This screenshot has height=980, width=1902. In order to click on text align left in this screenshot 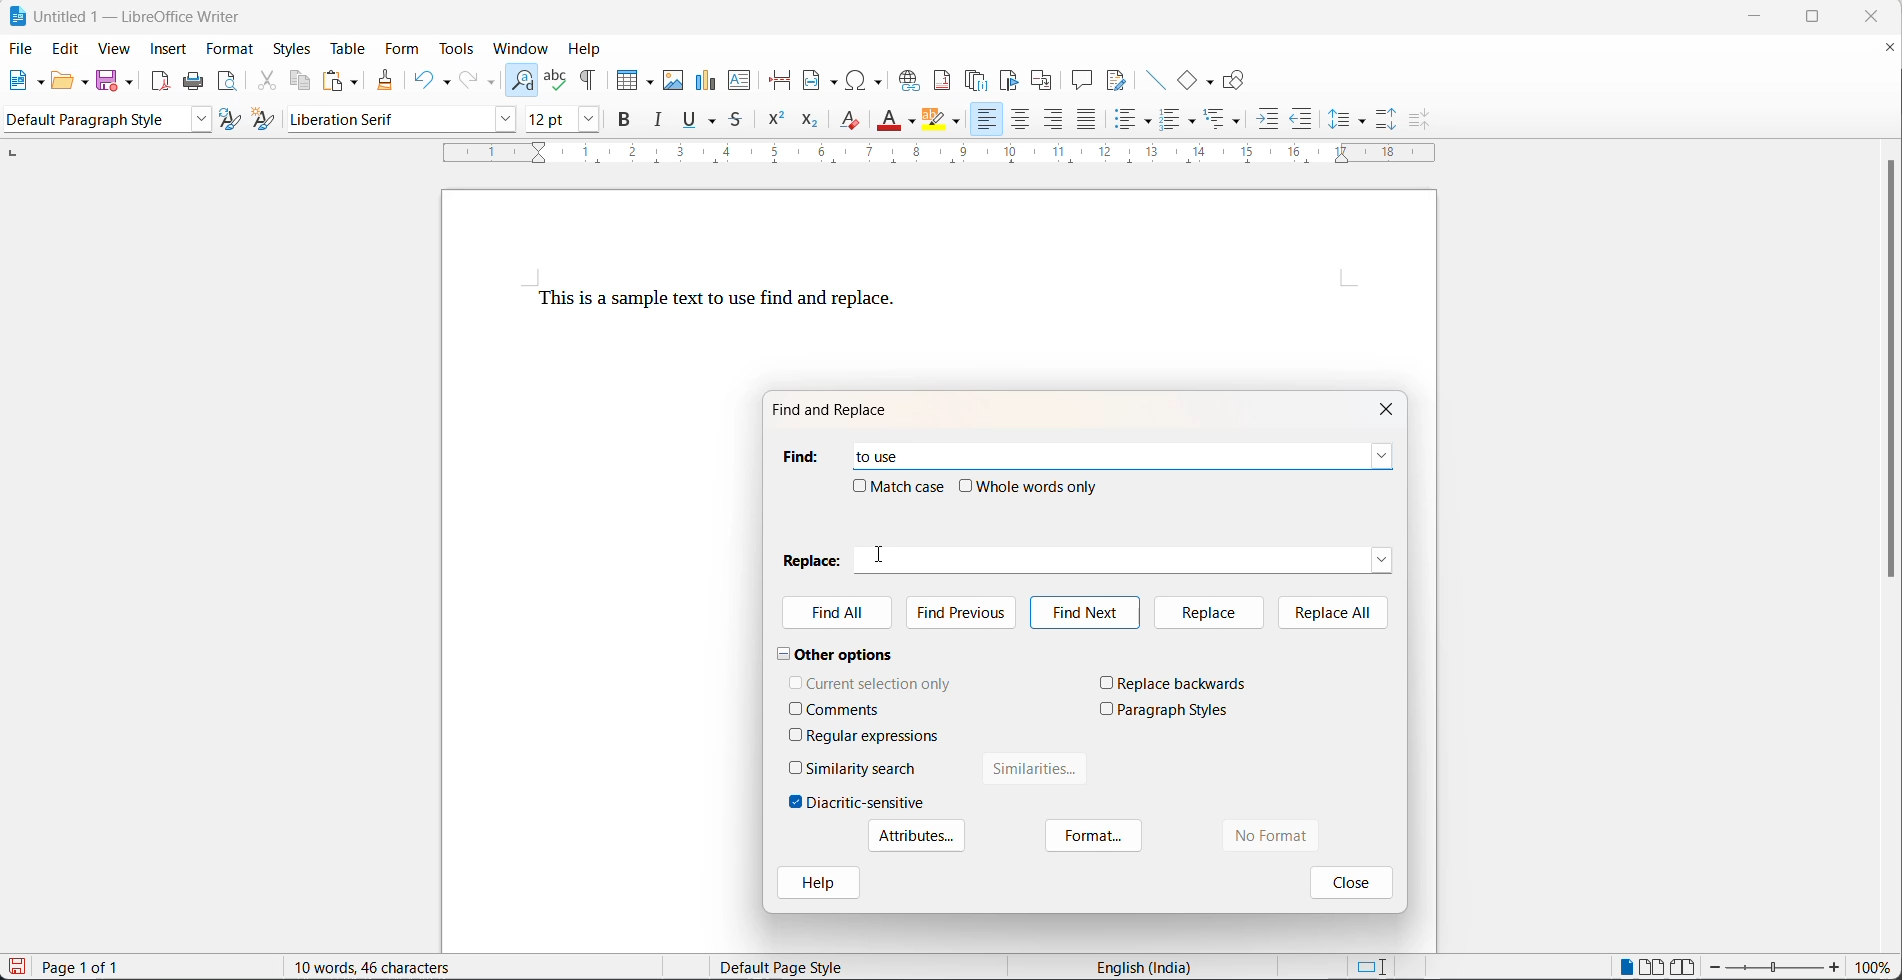, I will do `click(985, 120)`.